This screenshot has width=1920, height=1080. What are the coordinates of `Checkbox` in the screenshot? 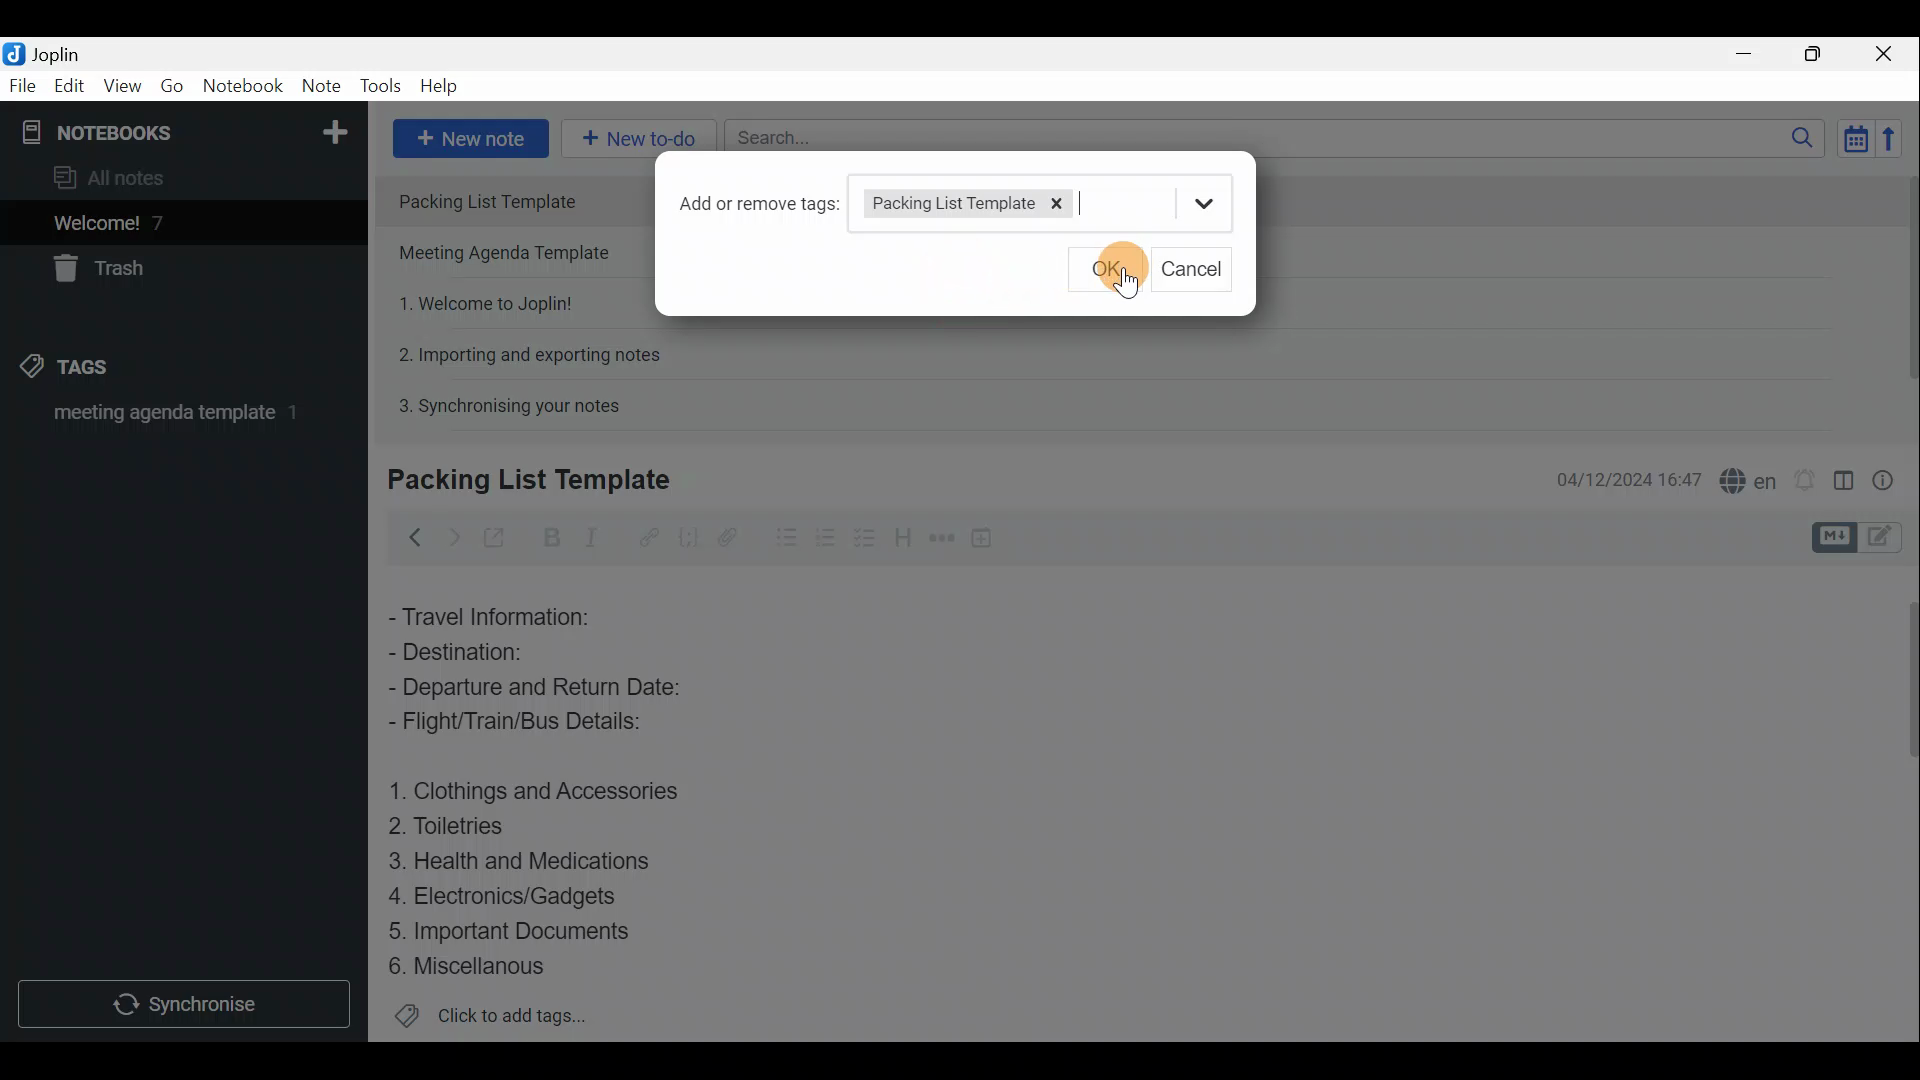 It's located at (825, 534).